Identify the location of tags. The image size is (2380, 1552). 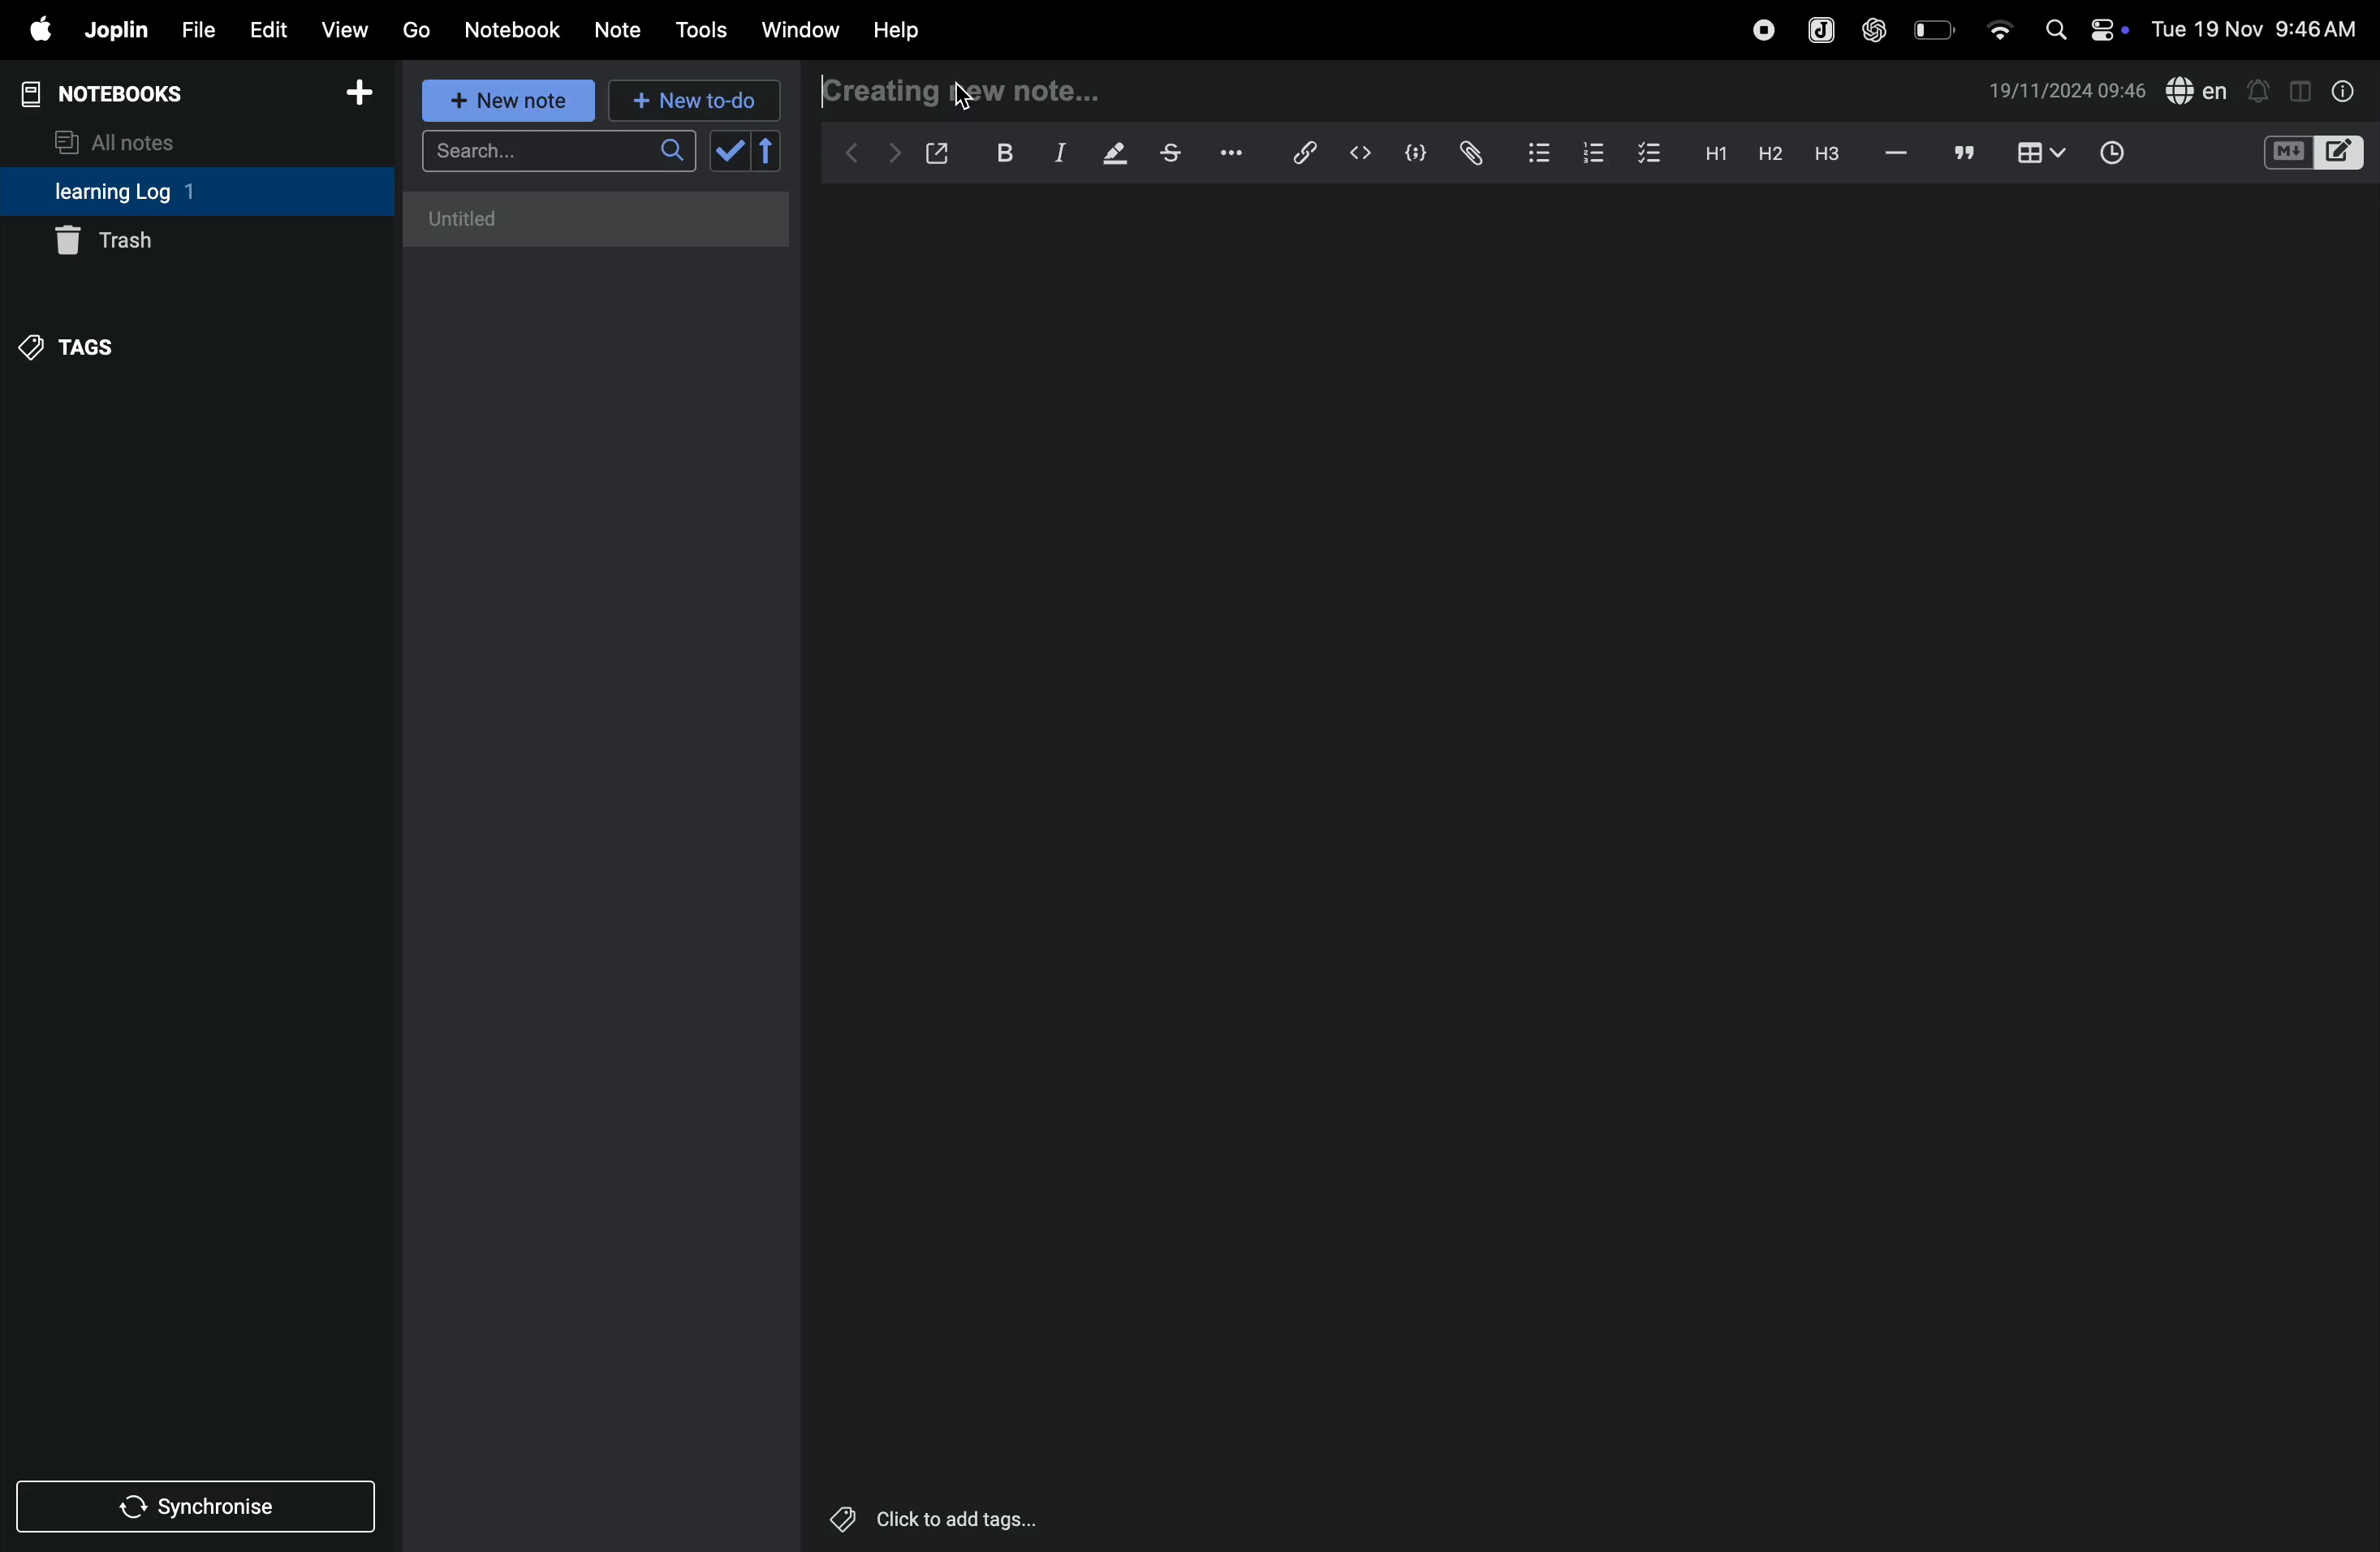
(72, 344).